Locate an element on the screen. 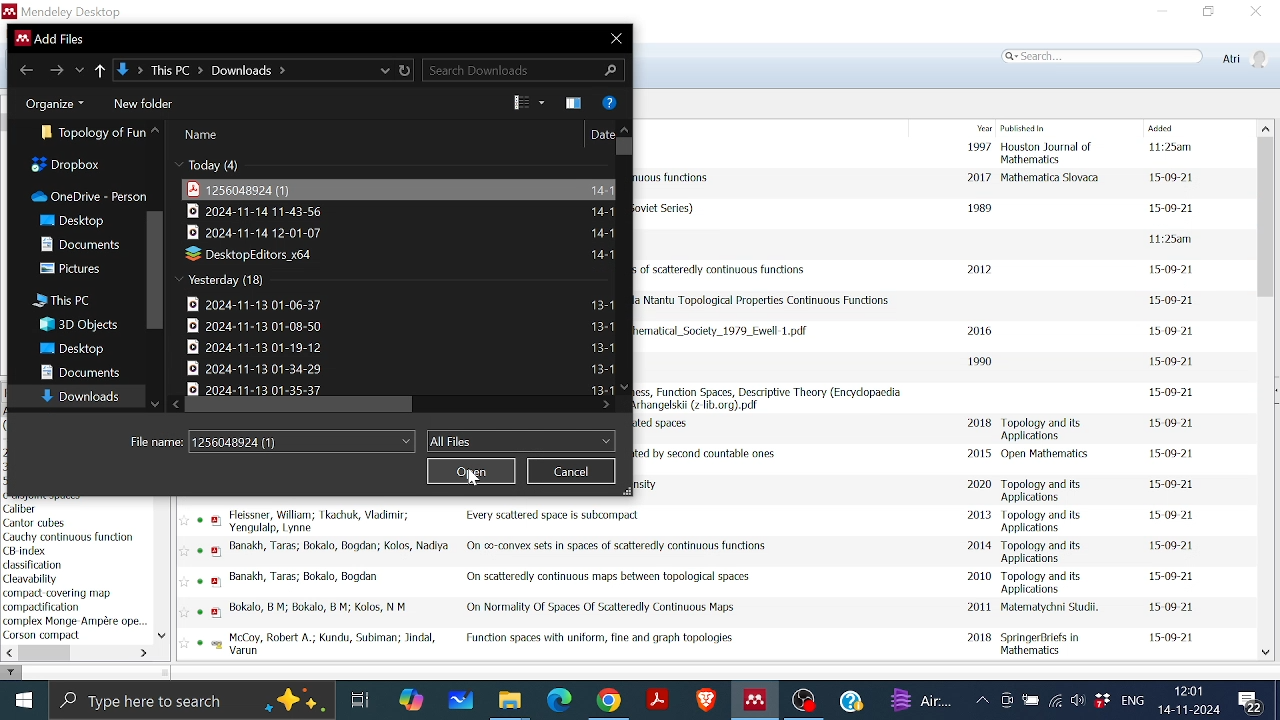  File is located at coordinates (601, 304).